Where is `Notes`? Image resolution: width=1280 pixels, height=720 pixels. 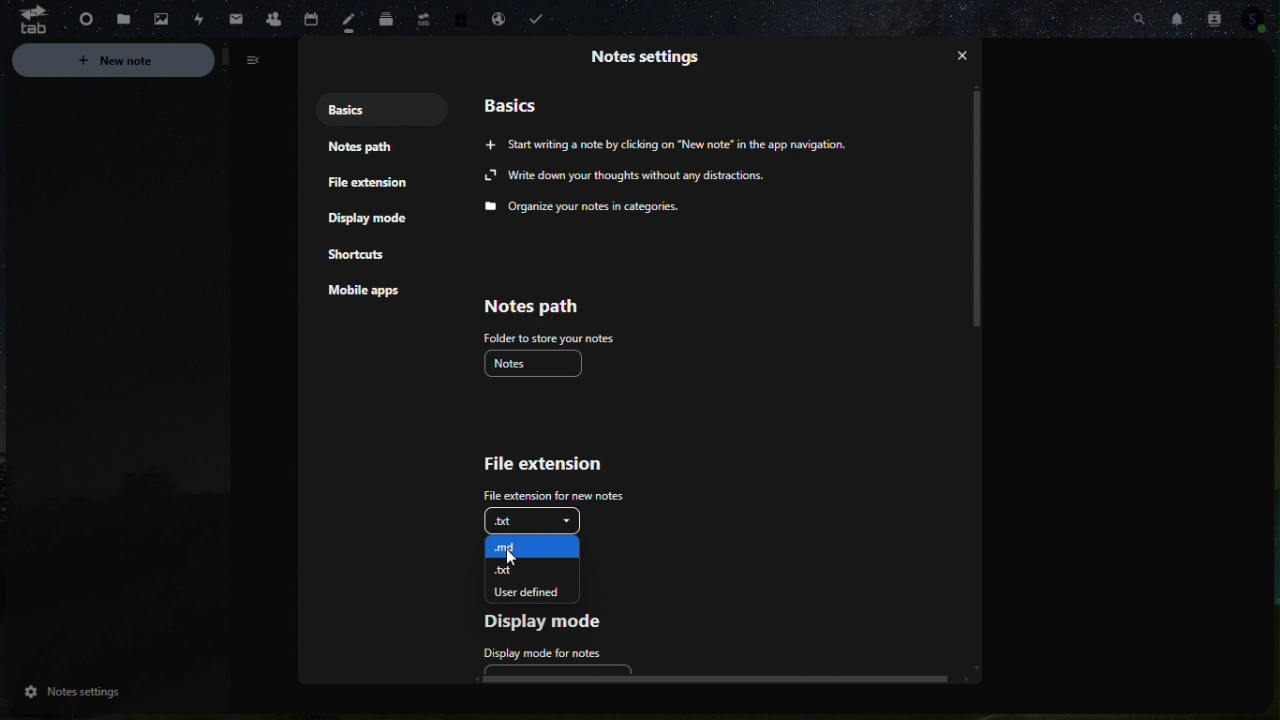 Notes is located at coordinates (355, 22).